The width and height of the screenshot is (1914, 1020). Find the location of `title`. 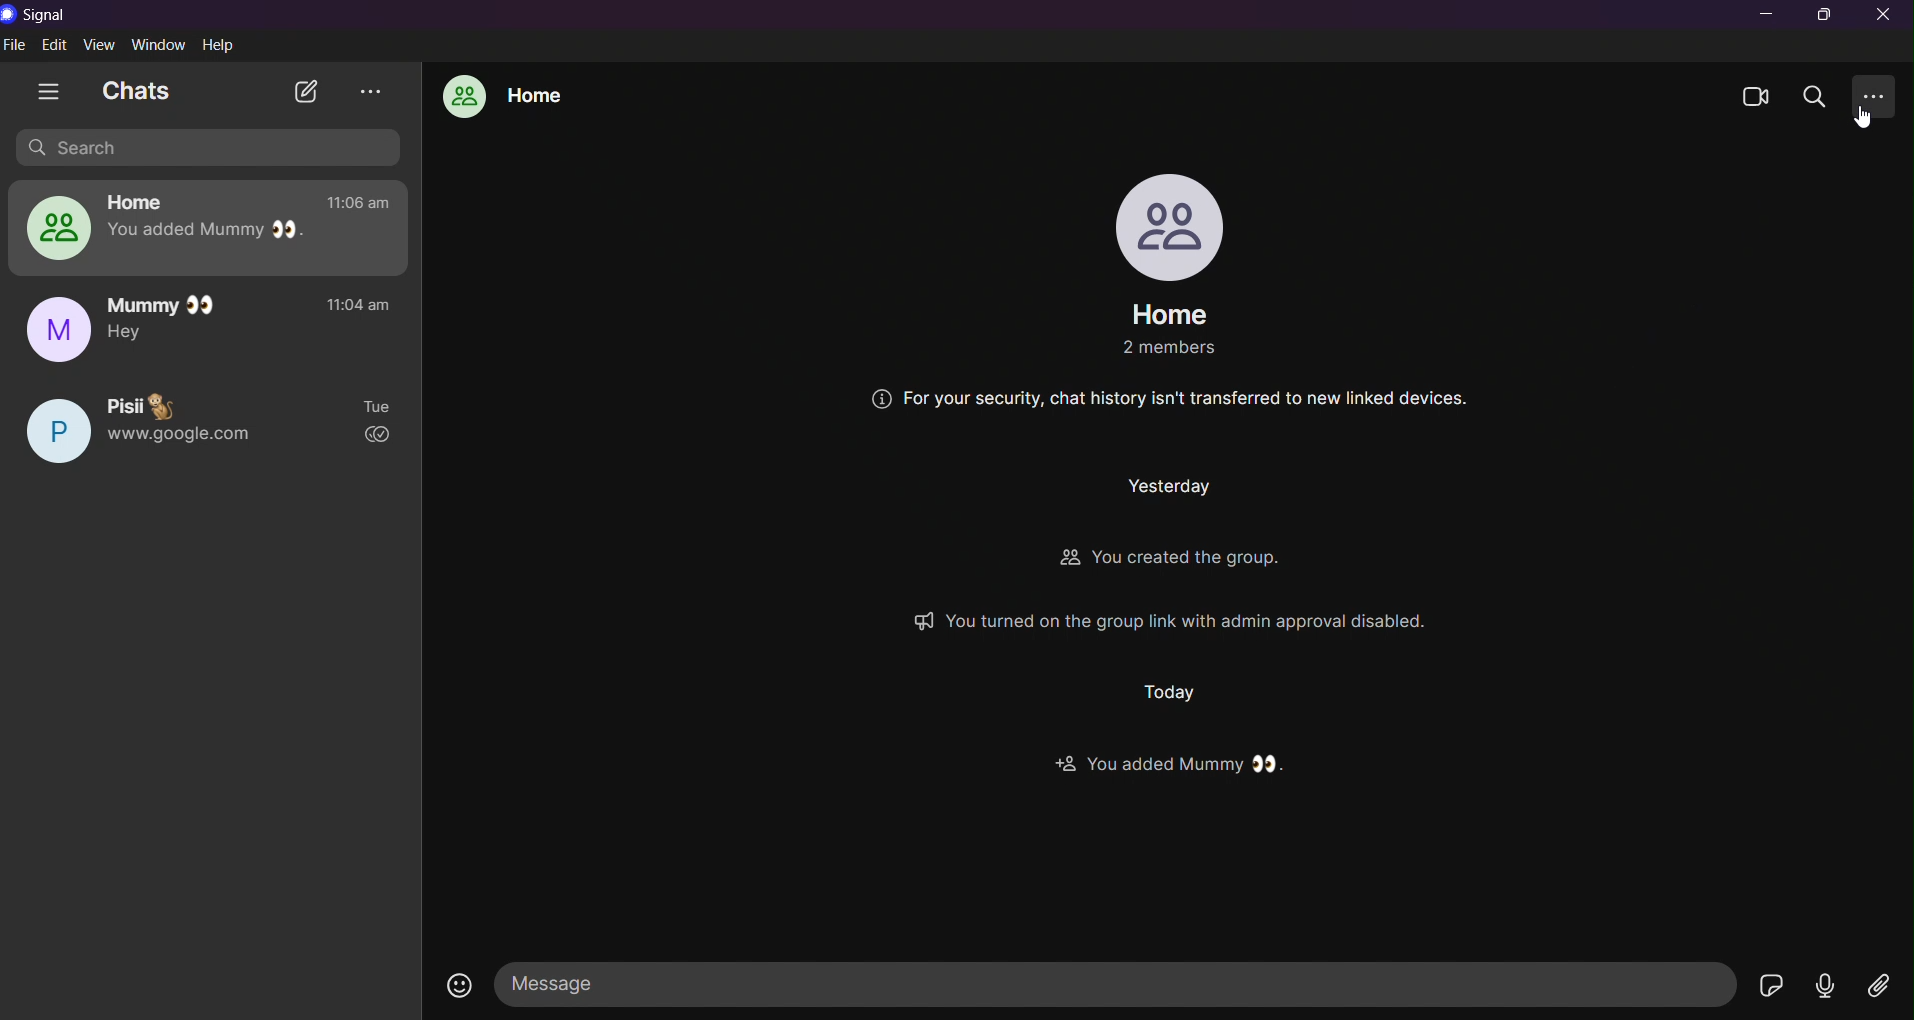

title is located at coordinates (47, 16).